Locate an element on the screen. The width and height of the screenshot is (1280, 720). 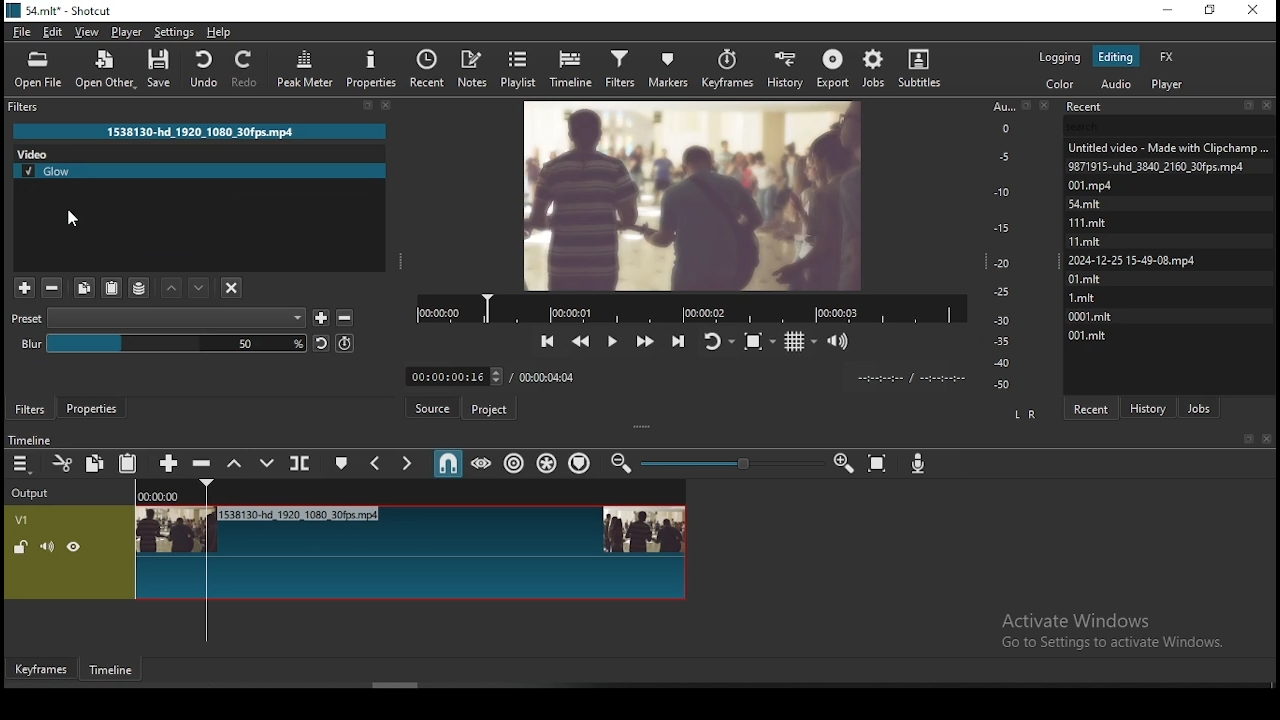
video track is located at coordinates (348, 553).